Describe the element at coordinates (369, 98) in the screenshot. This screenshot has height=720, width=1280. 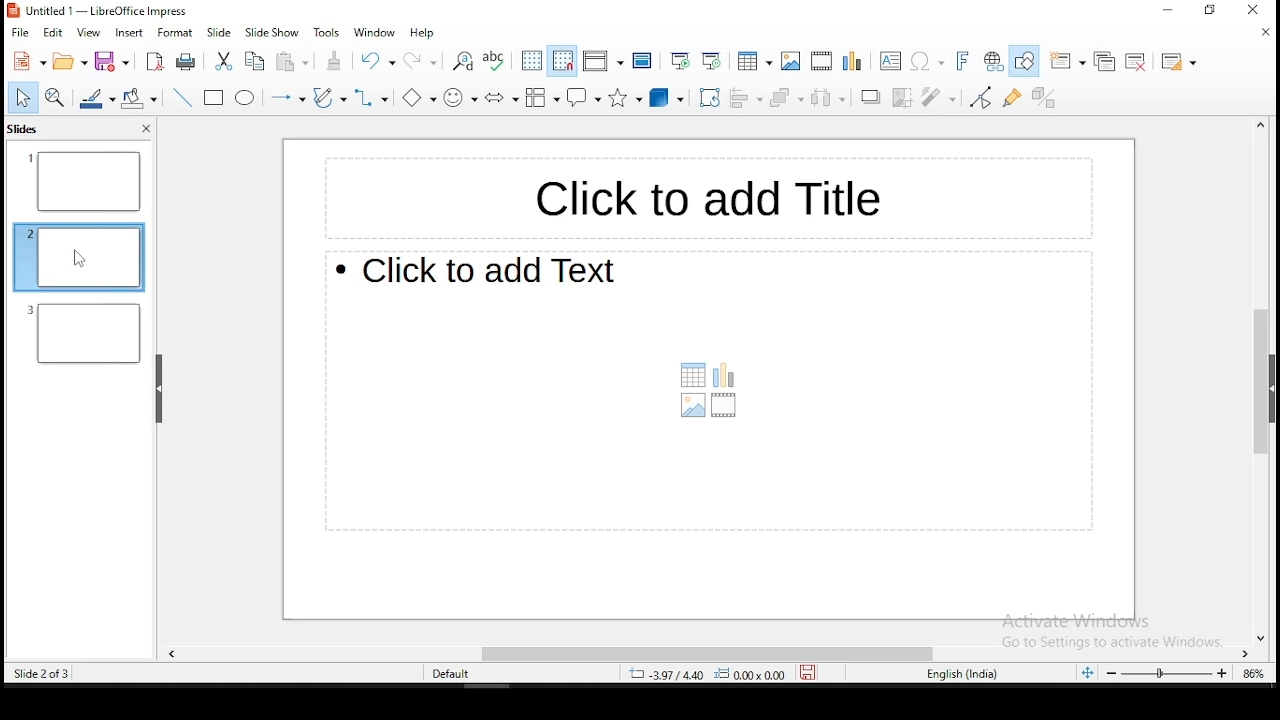
I see `connectors` at that location.